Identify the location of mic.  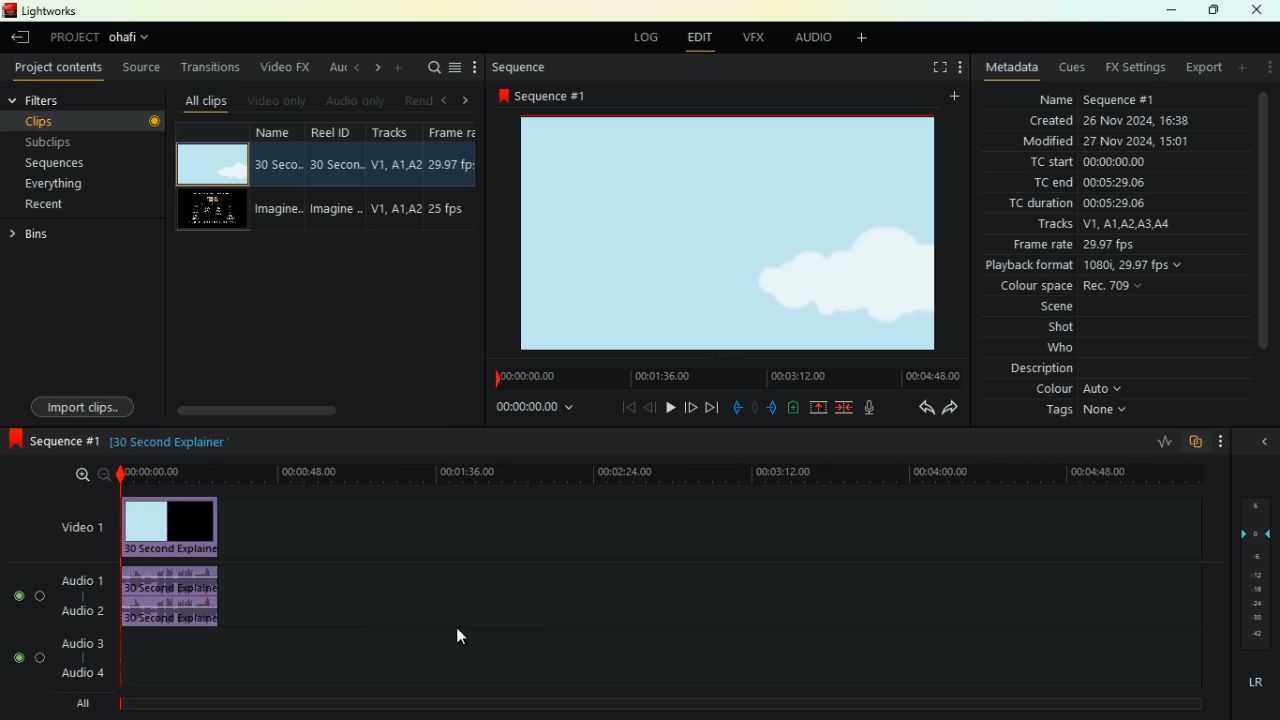
(868, 408).